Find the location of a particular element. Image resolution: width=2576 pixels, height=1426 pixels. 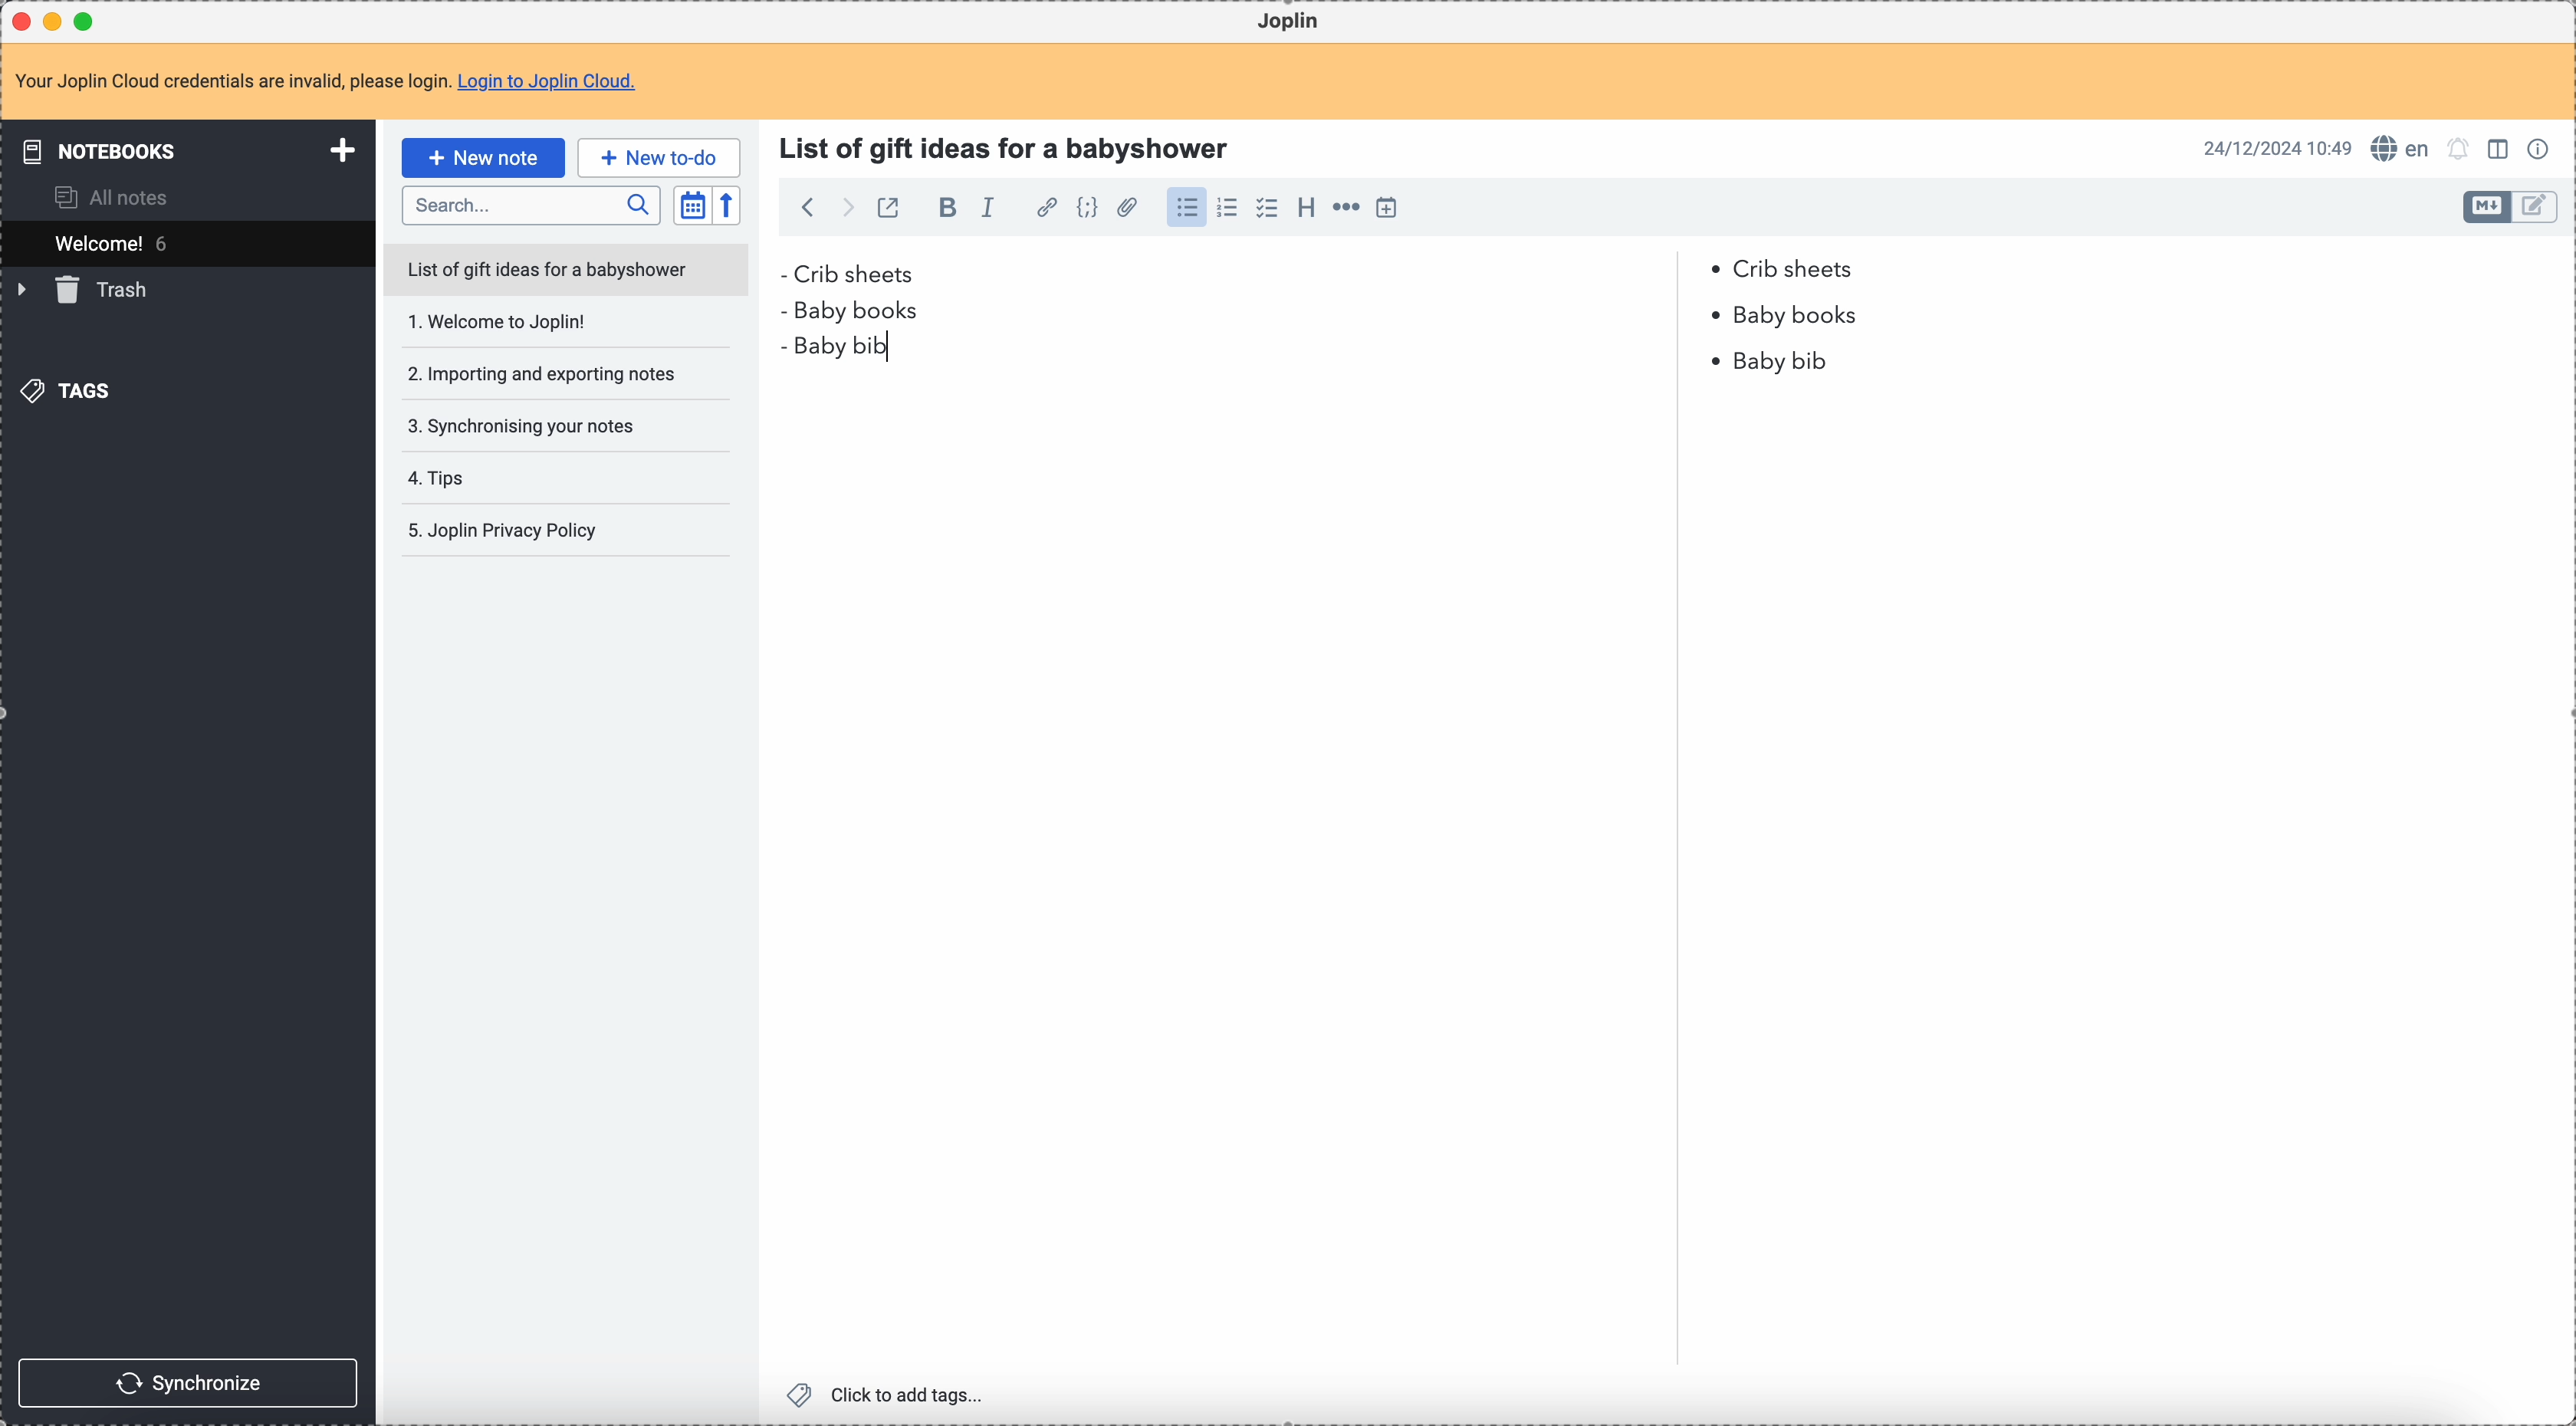

click to add tags is located at coordinates (886, 1394).